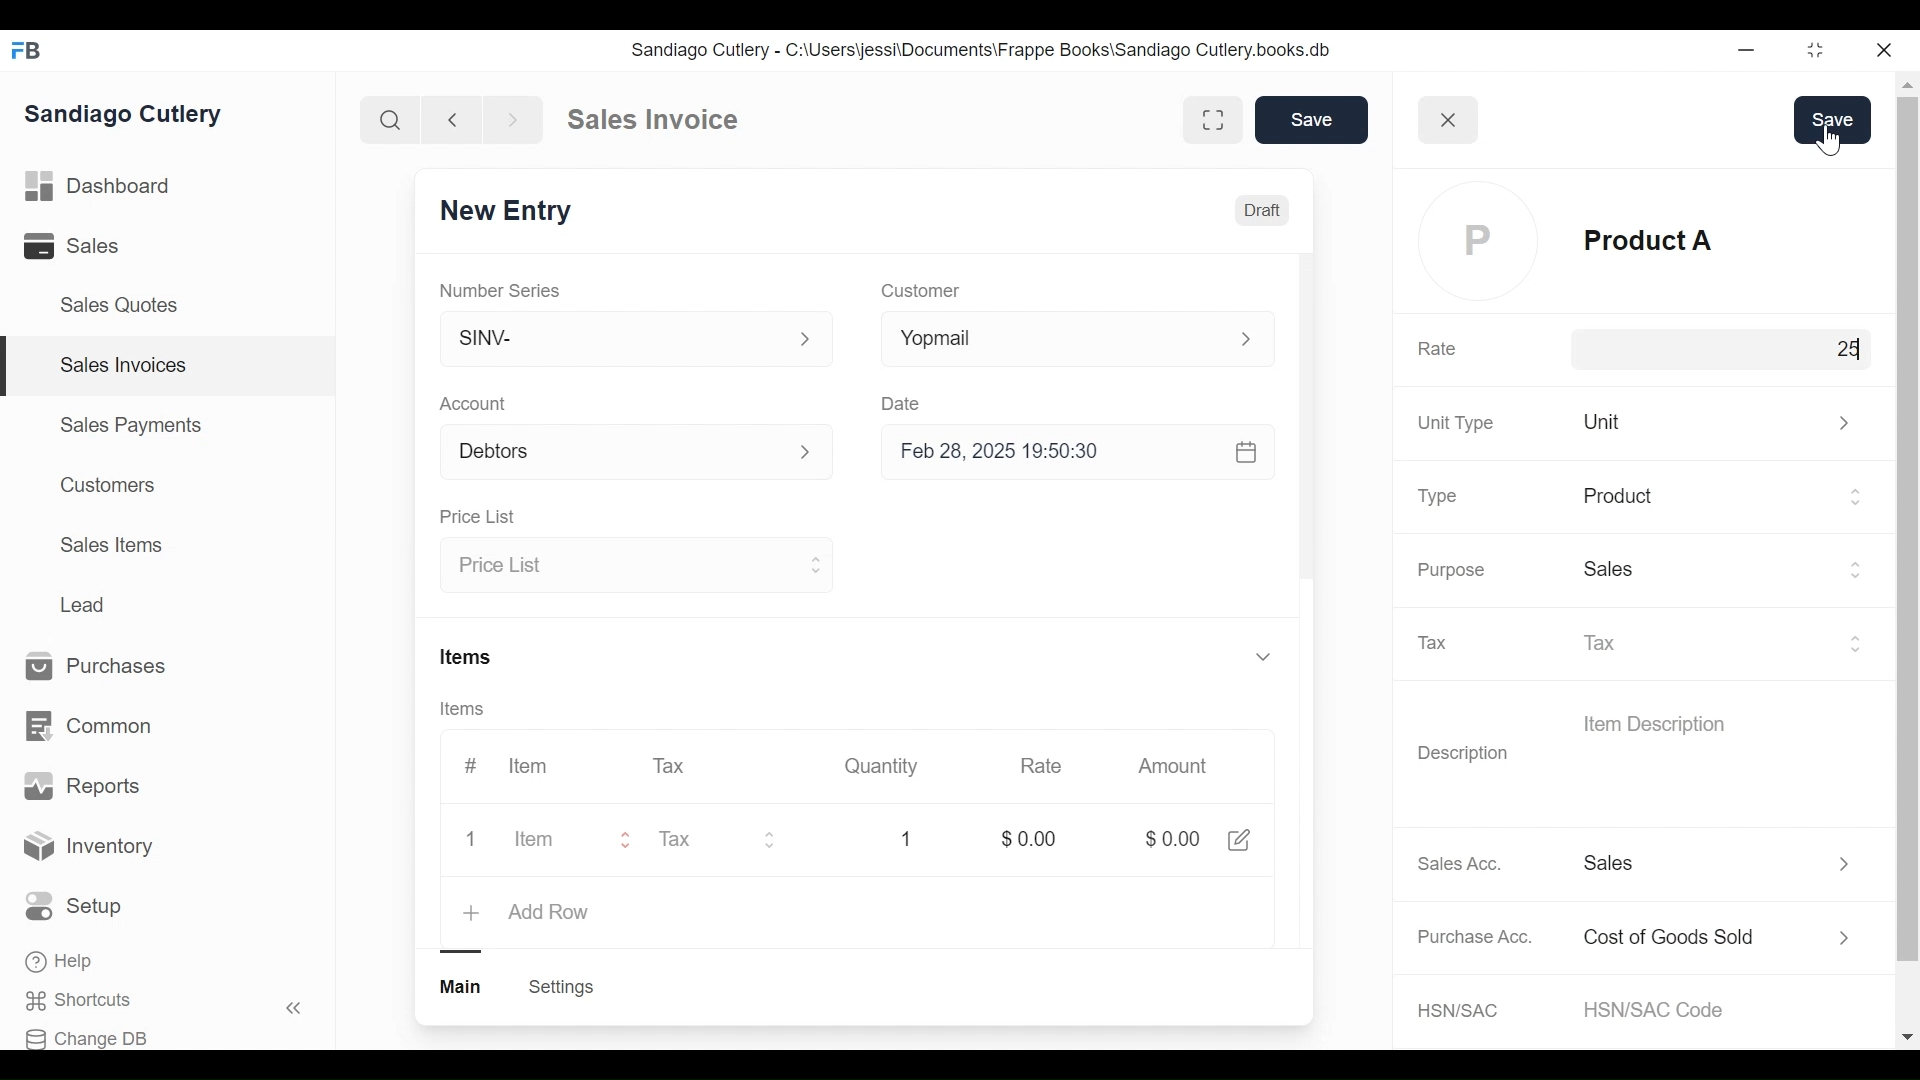 This screenshot has height=1080, width=1920. Describe the element at coordinates (99, 184) in the screenshot. I see `Dashboard` at that location.